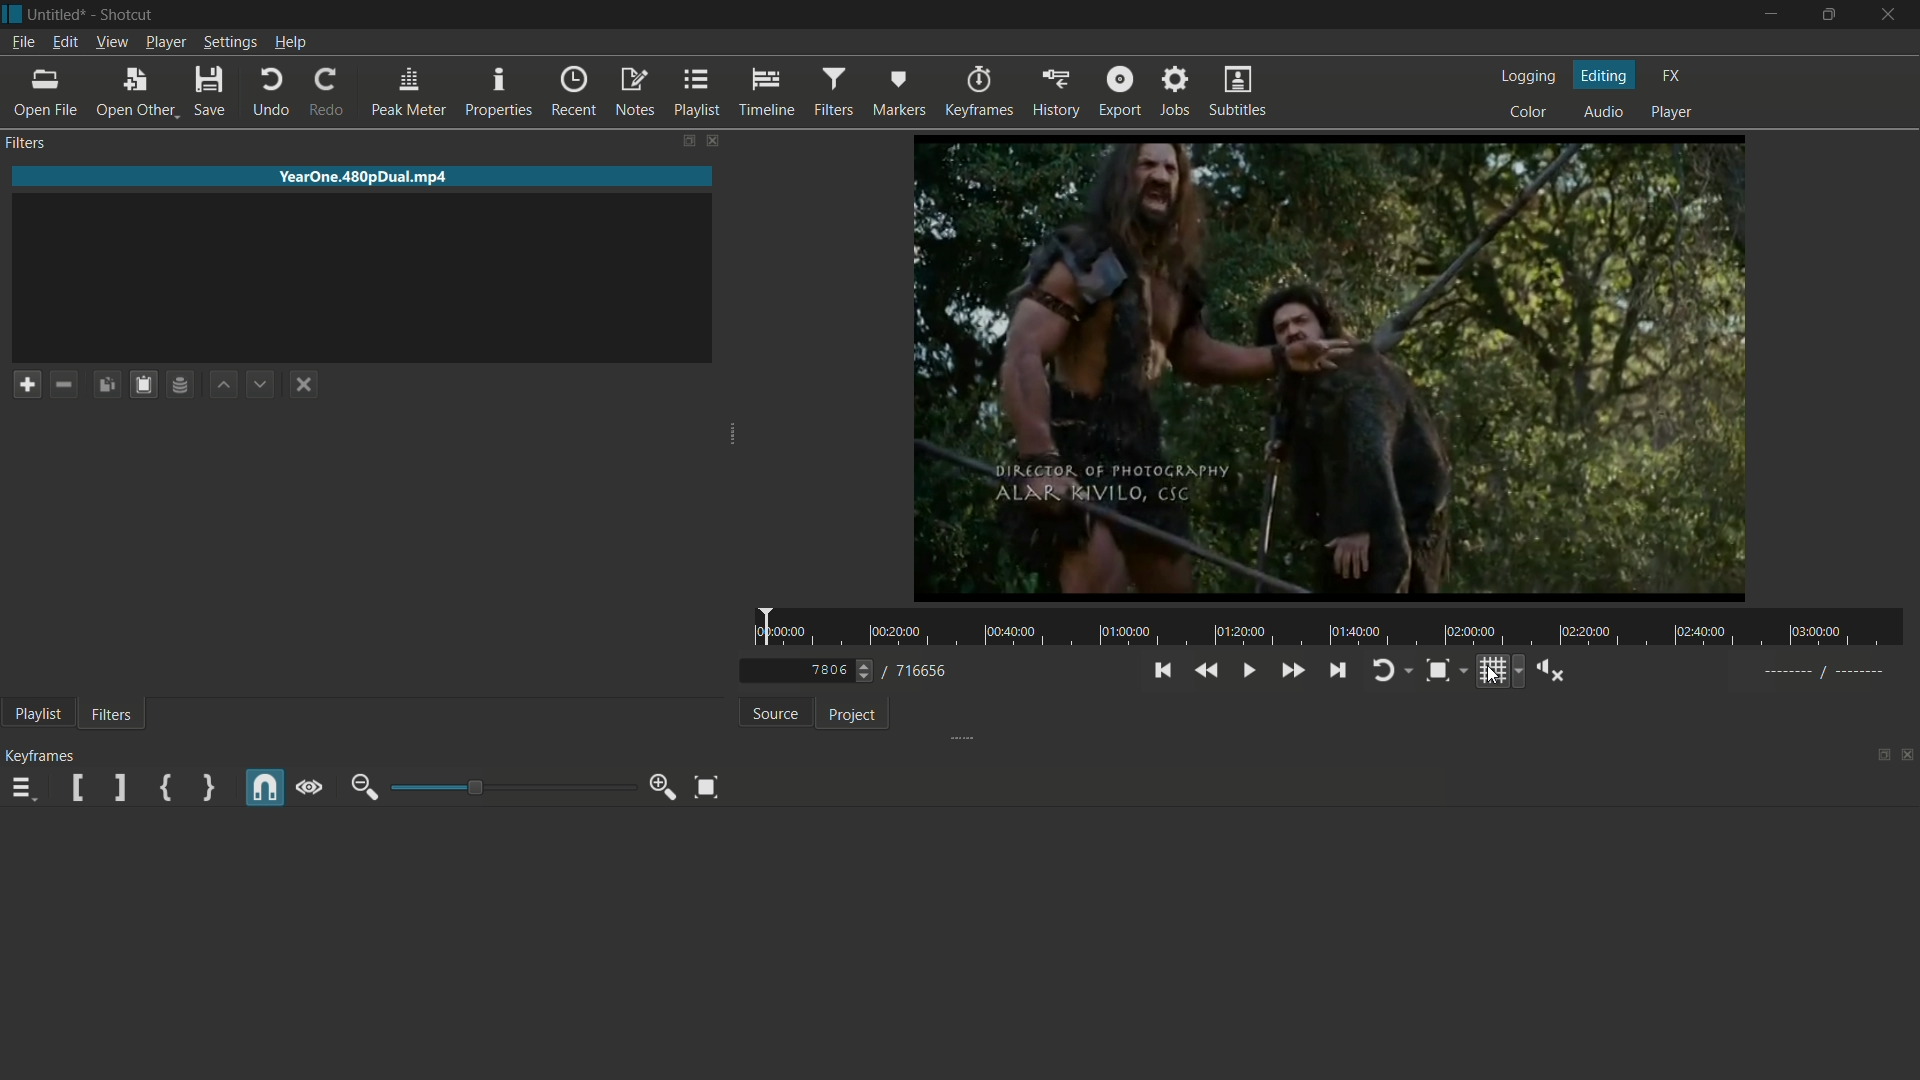 Image resolution: width=1920 pixels, height=1080 pixels. What do you see at coordinates (978, 92) in the screenshot?
I see `keyframes` at bounding box center [978, 92].